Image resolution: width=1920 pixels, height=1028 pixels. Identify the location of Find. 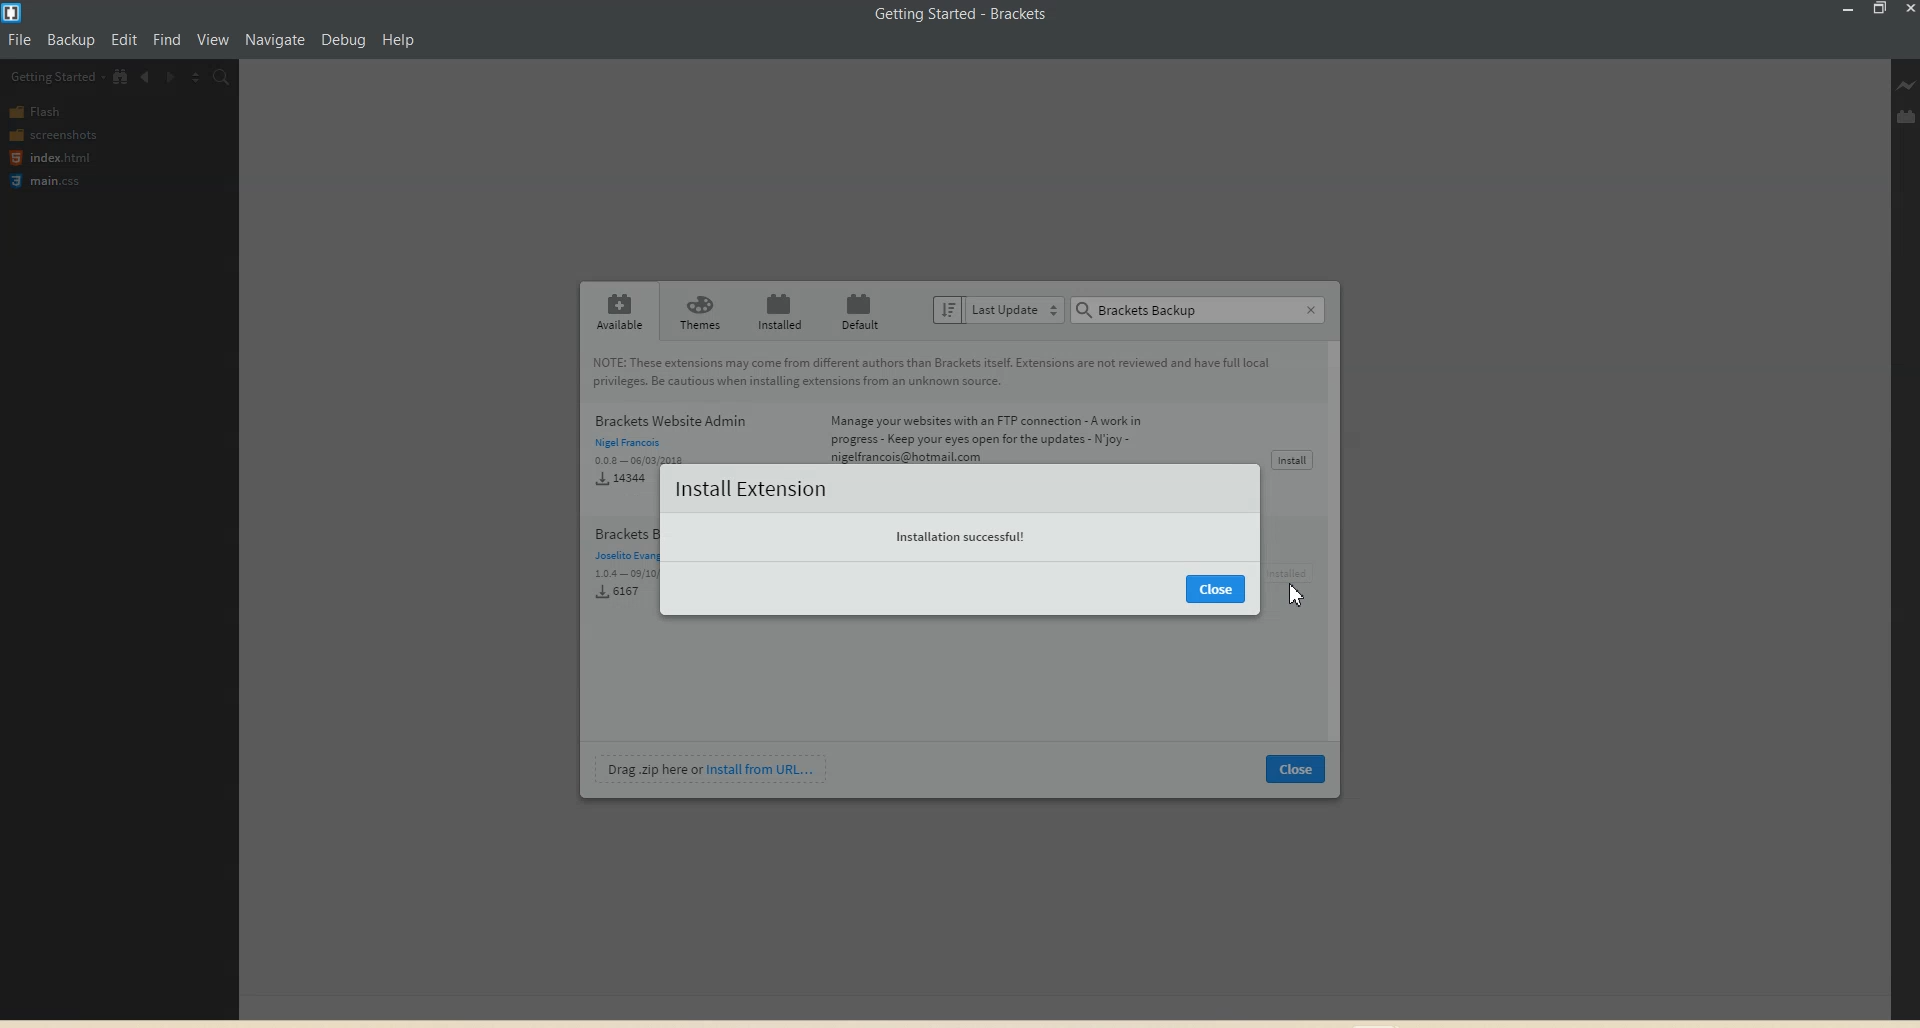
(172, 36).